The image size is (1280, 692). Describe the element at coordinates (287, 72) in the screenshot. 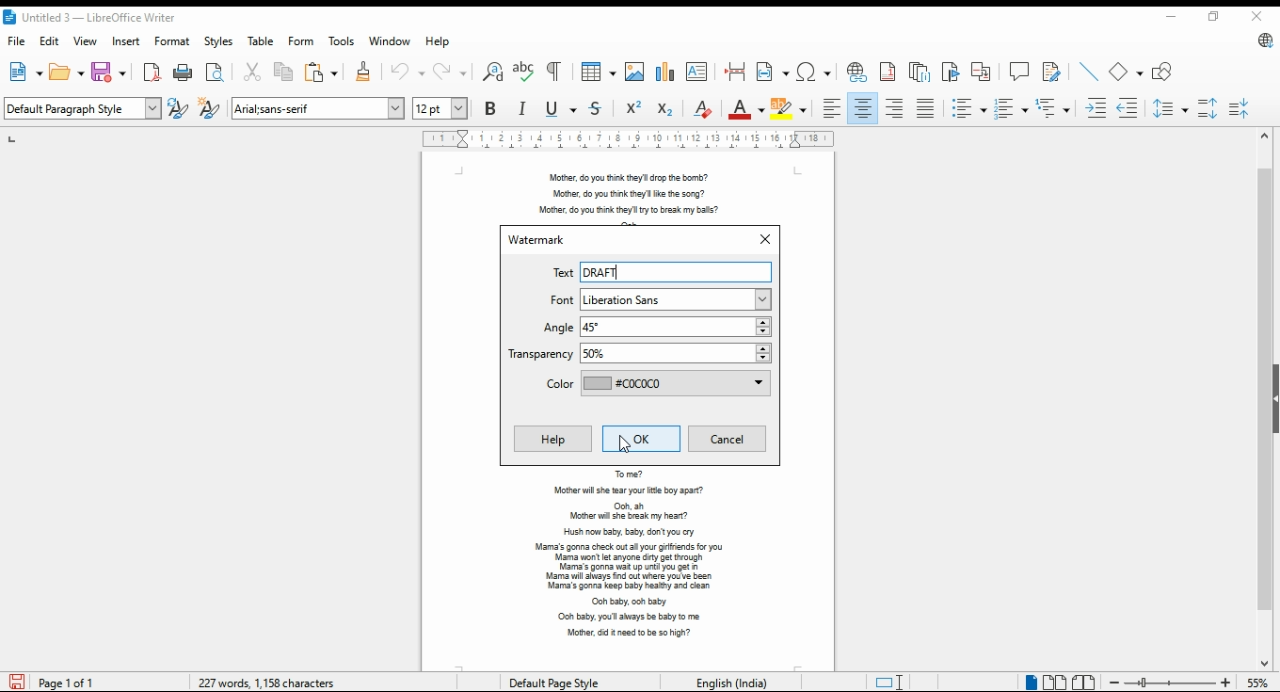

I see `copy` at that location.